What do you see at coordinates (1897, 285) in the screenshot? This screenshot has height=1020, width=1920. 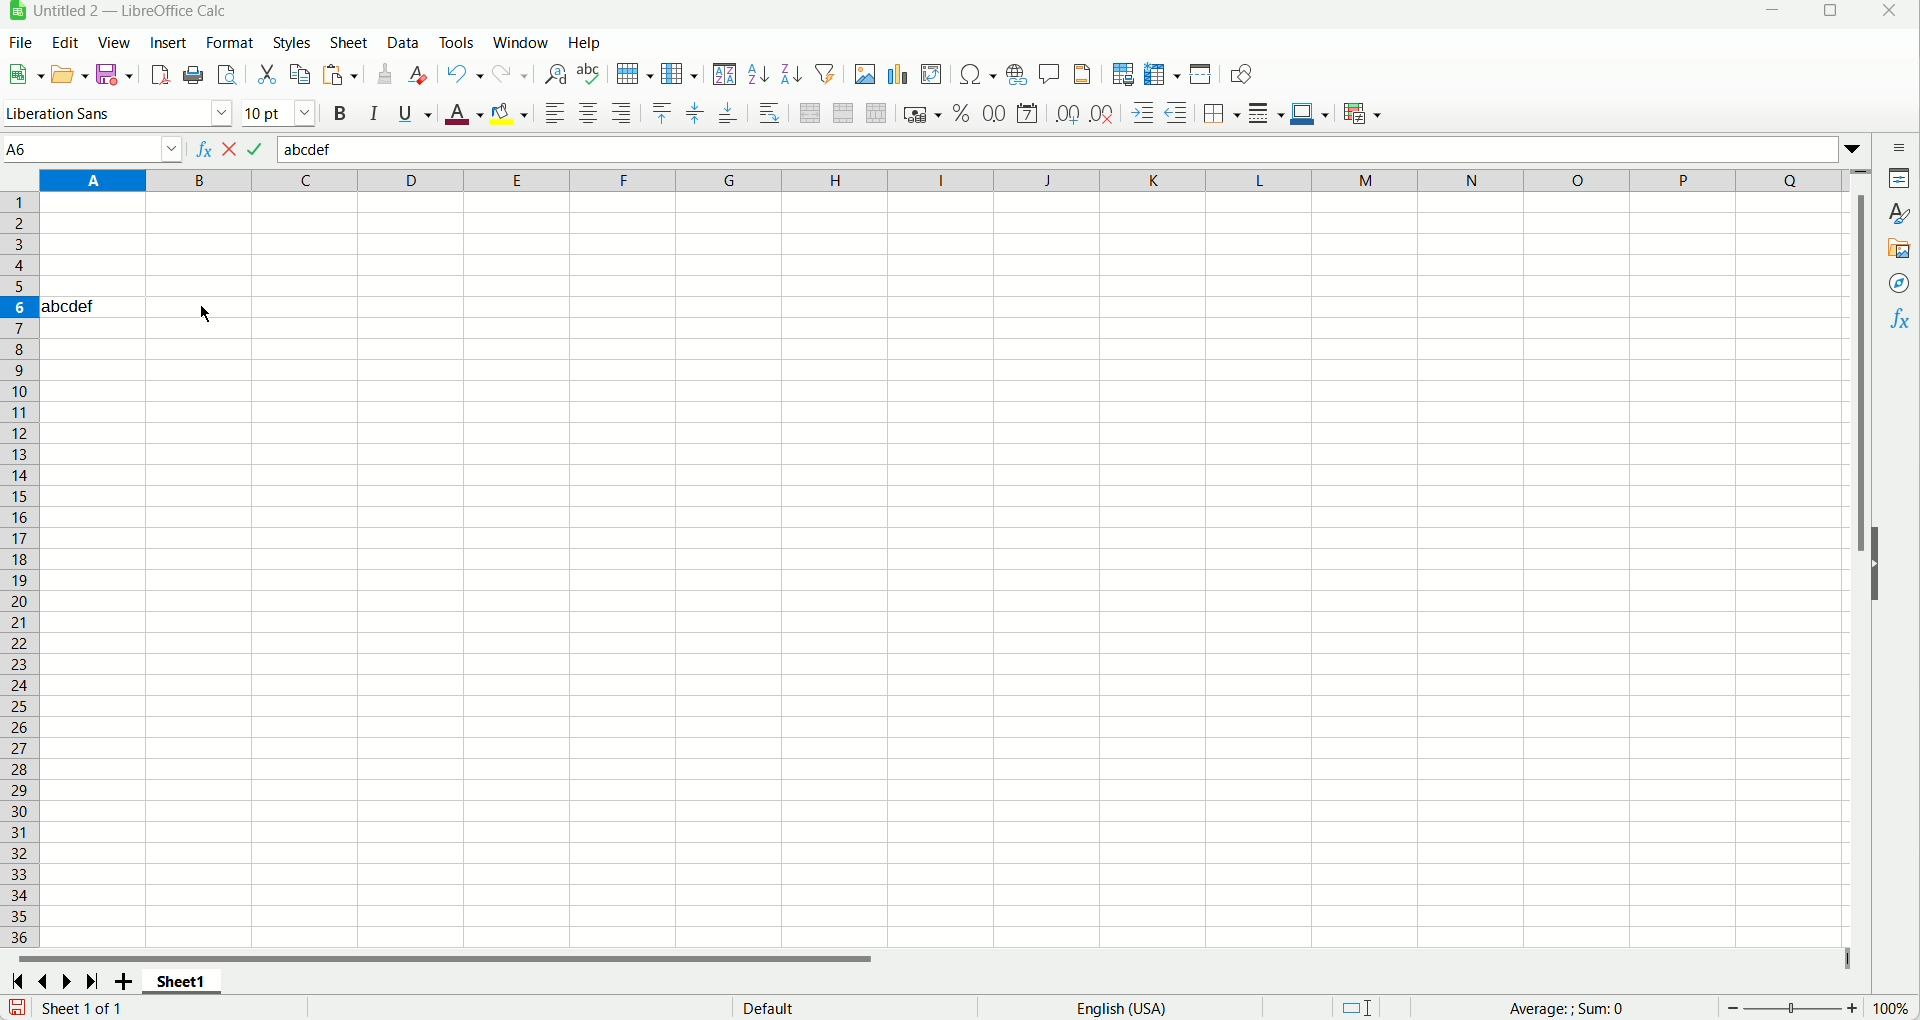 I see `navigator` at bounding box center [1897, 285].